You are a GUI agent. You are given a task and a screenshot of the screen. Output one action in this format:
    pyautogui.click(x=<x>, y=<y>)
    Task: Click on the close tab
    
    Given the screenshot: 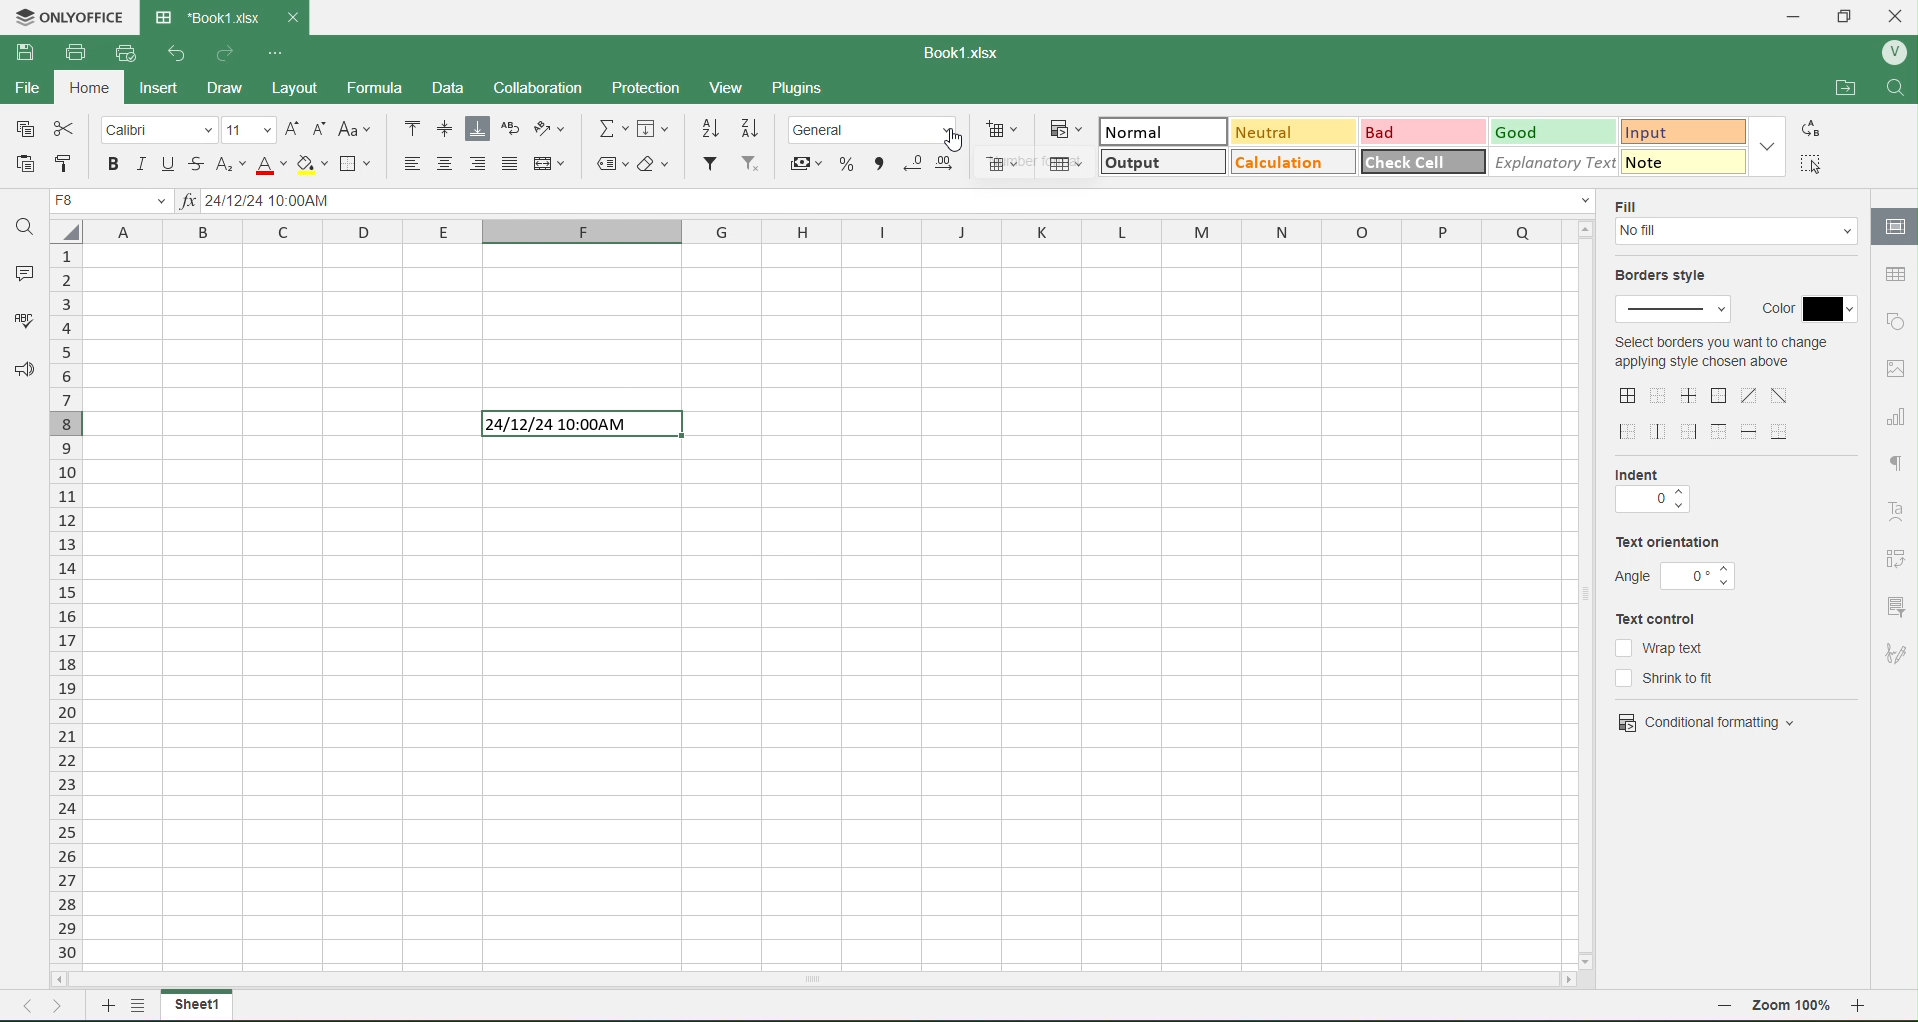 What is the action you would take?
    pyautogui.click(x=300, y=17)
    